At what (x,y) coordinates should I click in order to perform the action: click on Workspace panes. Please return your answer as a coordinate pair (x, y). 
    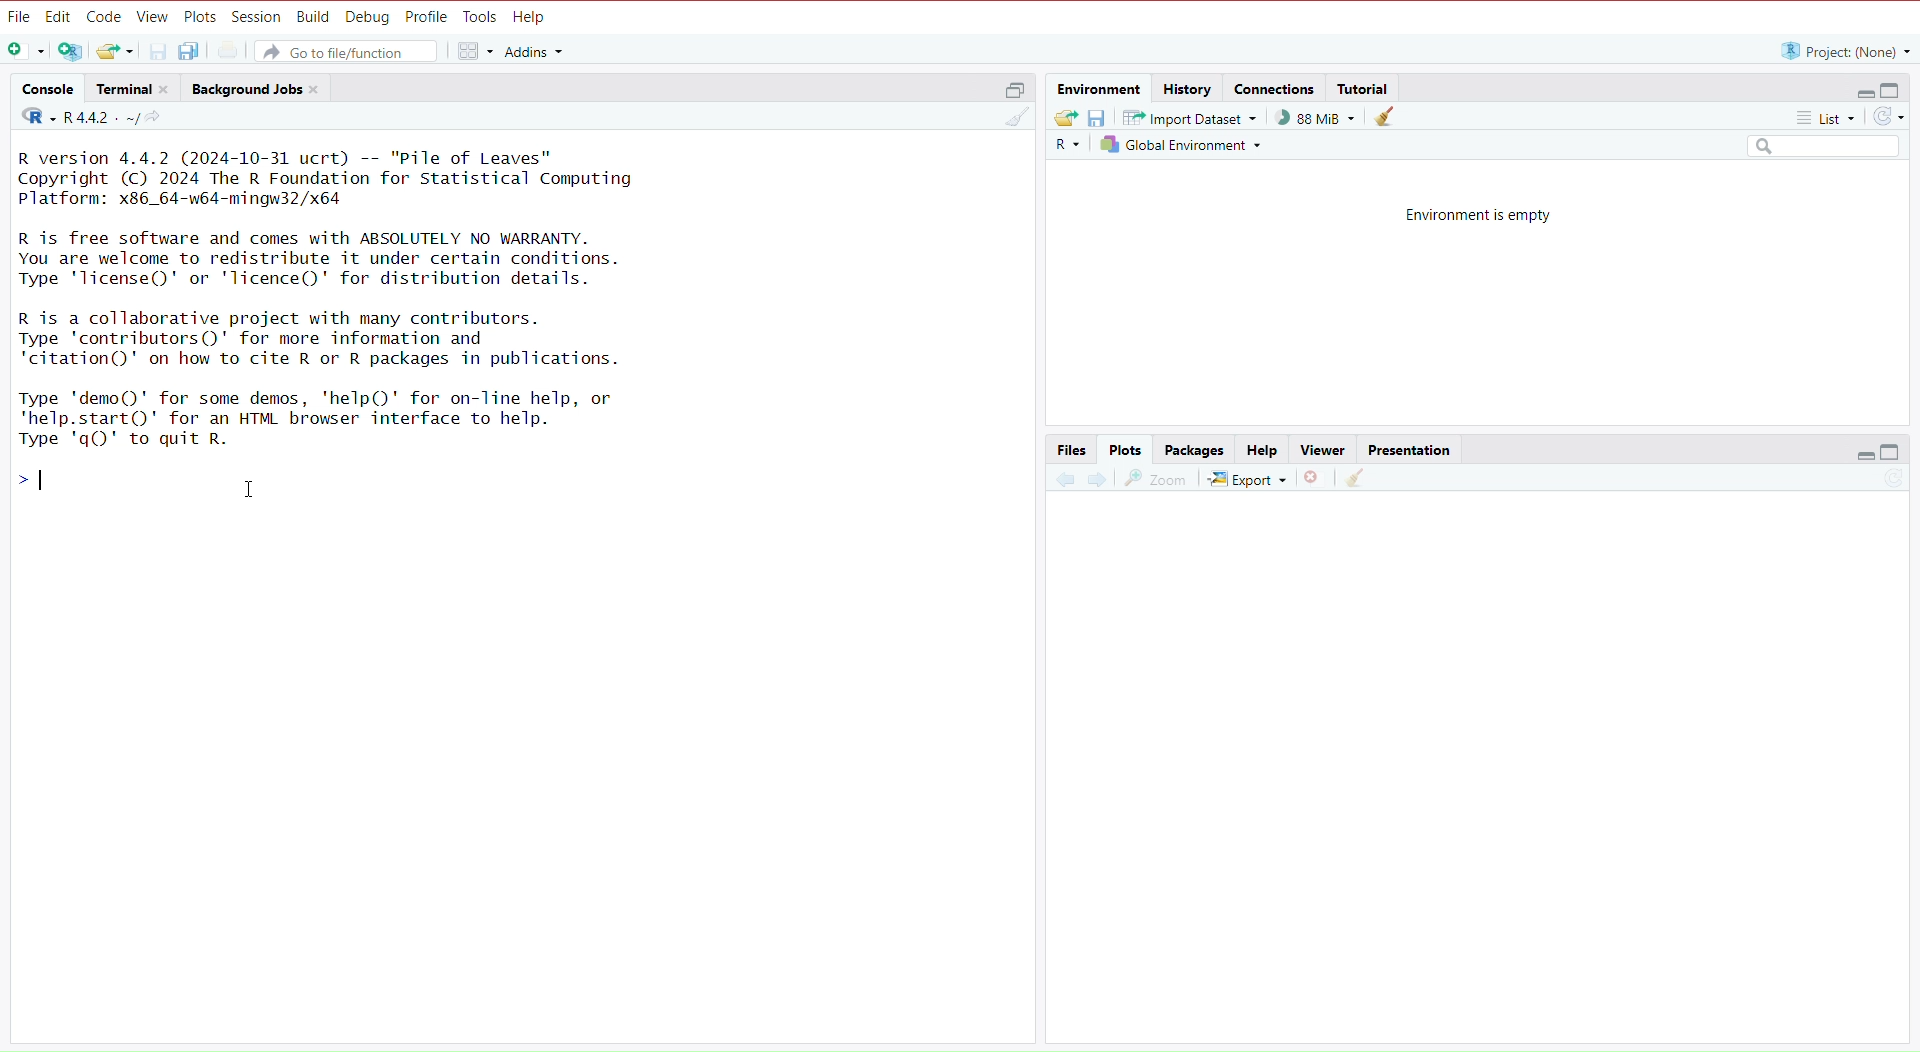
    Looking at the image, I should click on (473, 53).